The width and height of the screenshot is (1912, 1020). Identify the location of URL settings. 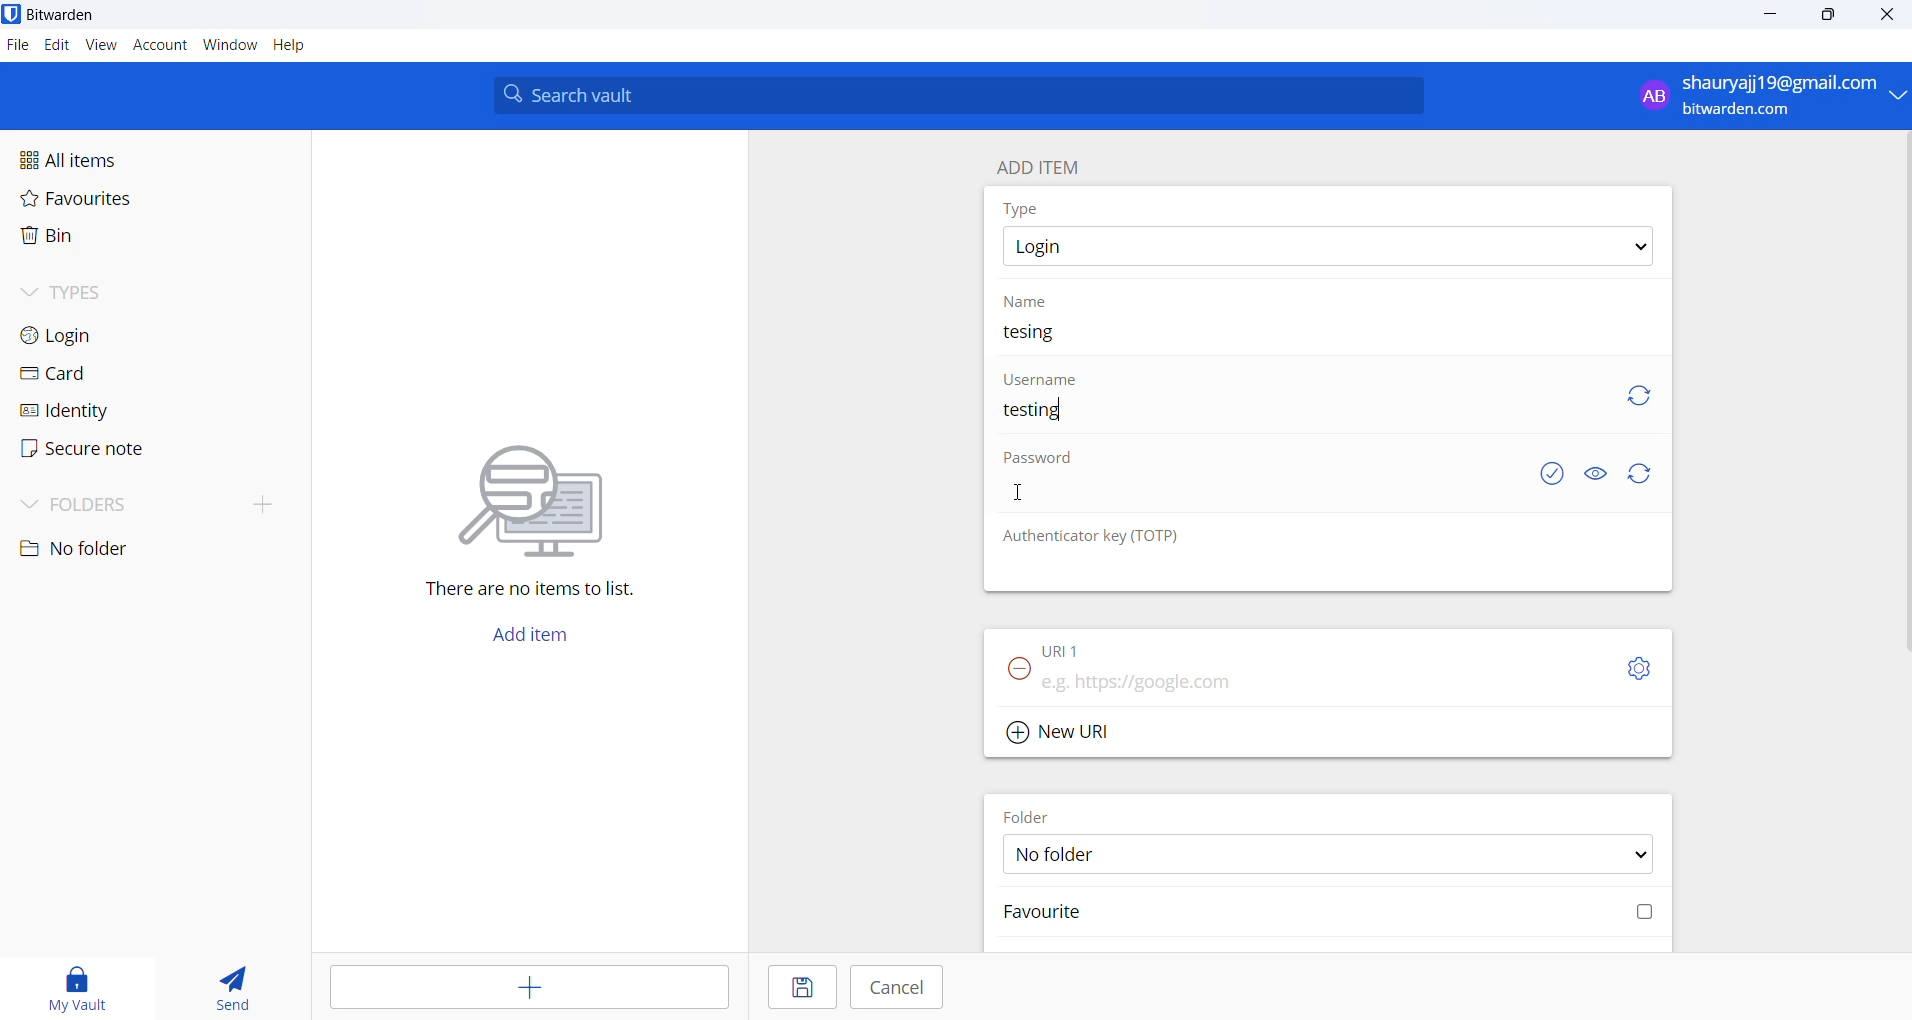
(1643, 670).